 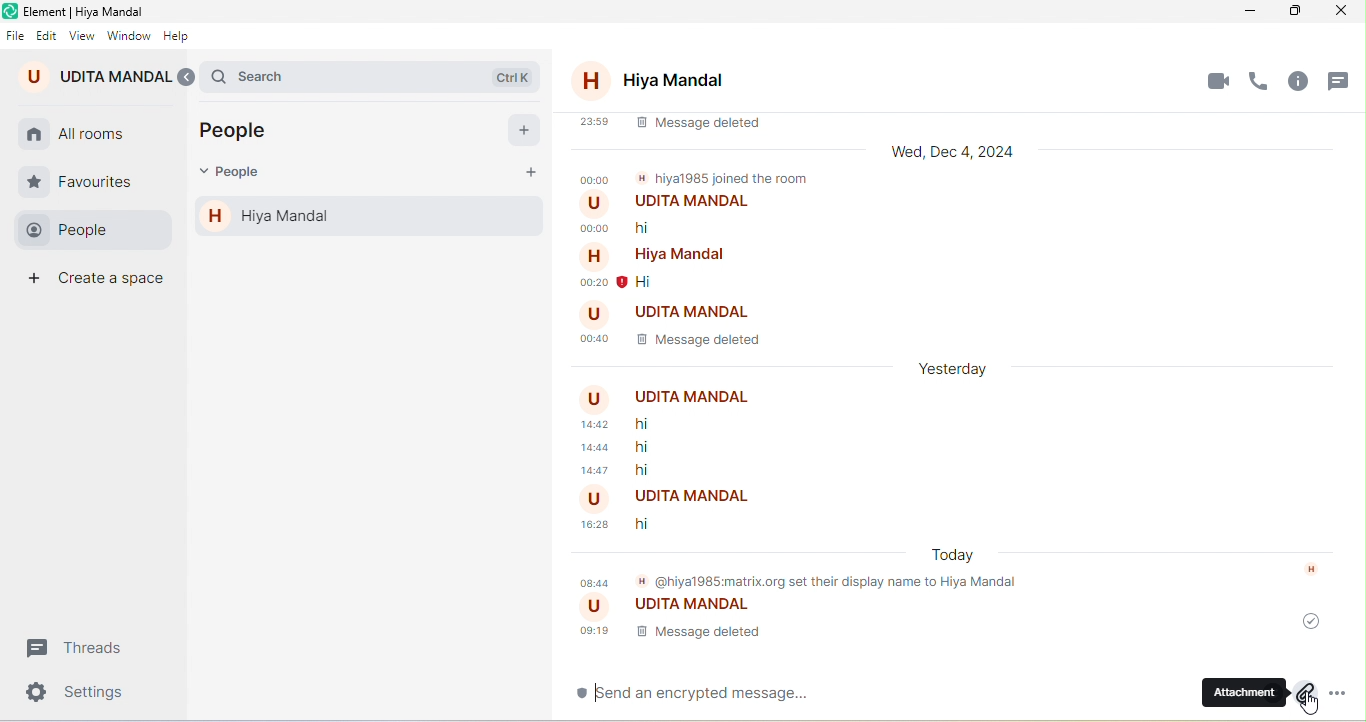 I want to click on UDITA MANDAL, so click(x=689, y=498).